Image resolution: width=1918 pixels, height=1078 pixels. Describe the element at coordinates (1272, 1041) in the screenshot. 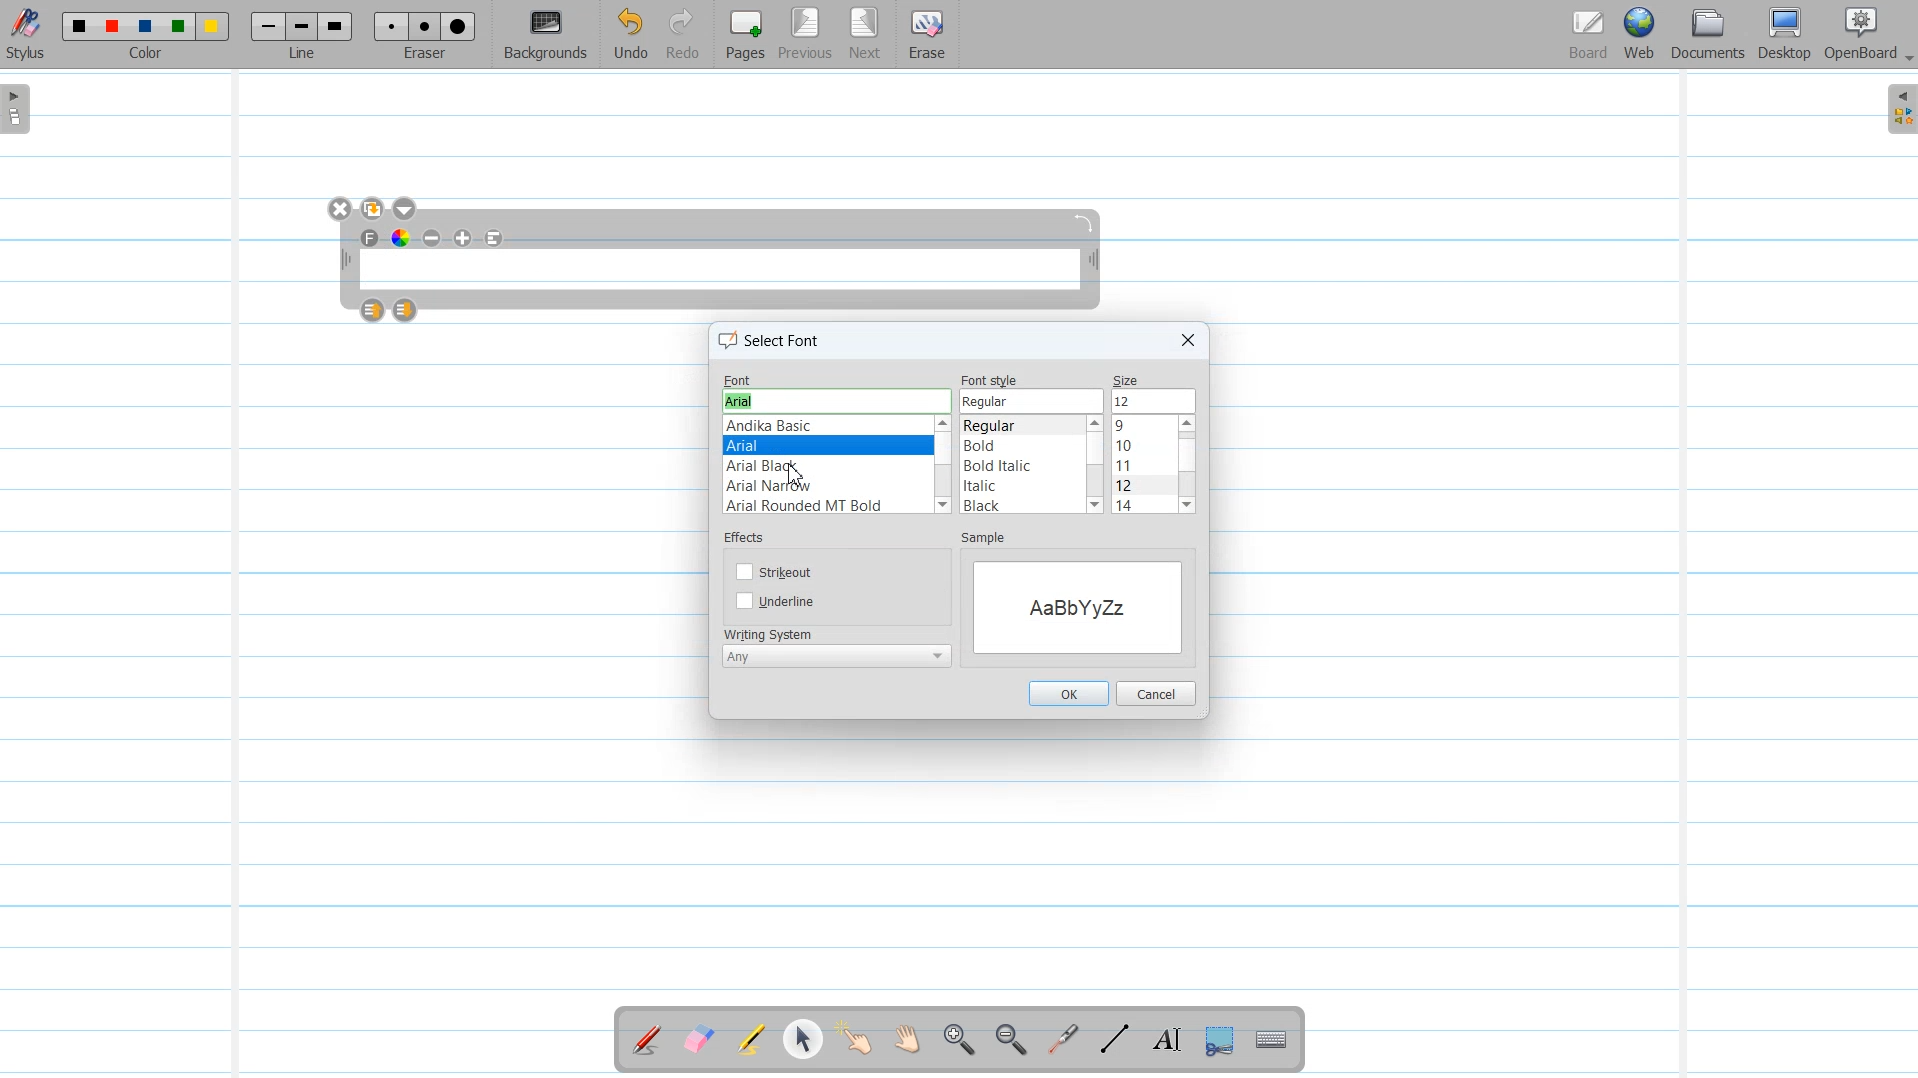

I see `Display virtual Keyboard` at that location.